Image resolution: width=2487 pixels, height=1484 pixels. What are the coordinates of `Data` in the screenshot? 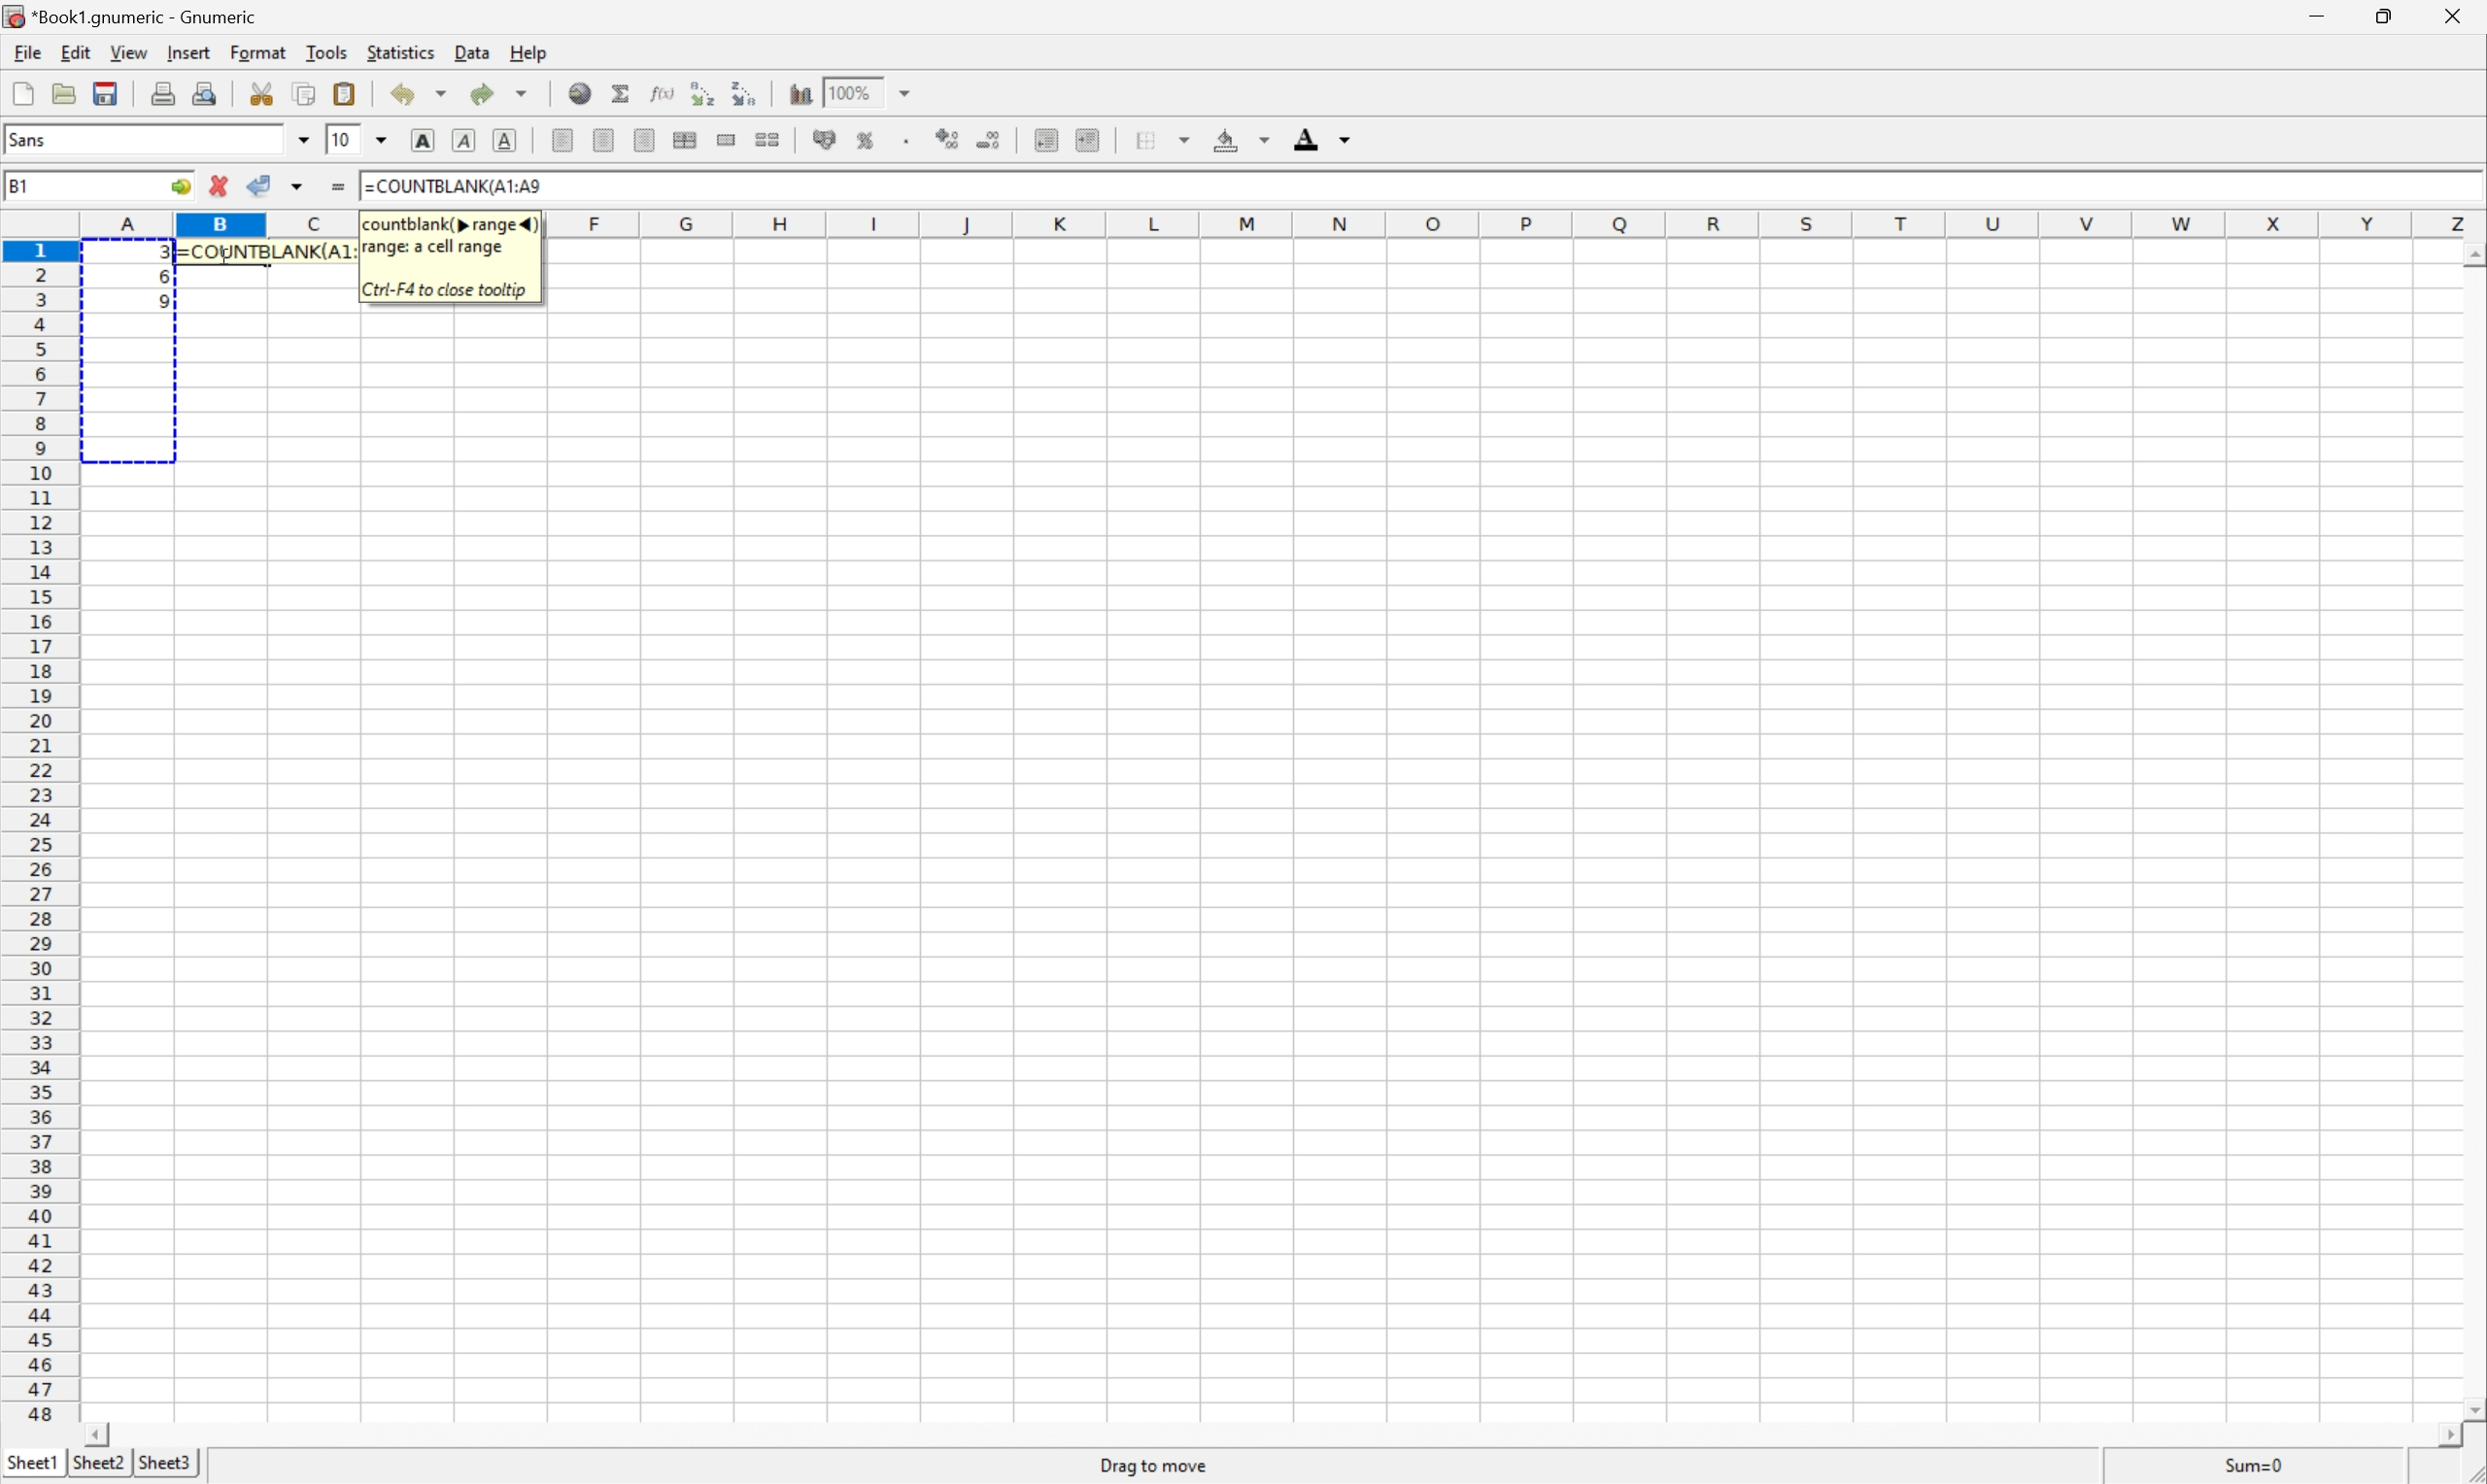 It's located at (474, 51).